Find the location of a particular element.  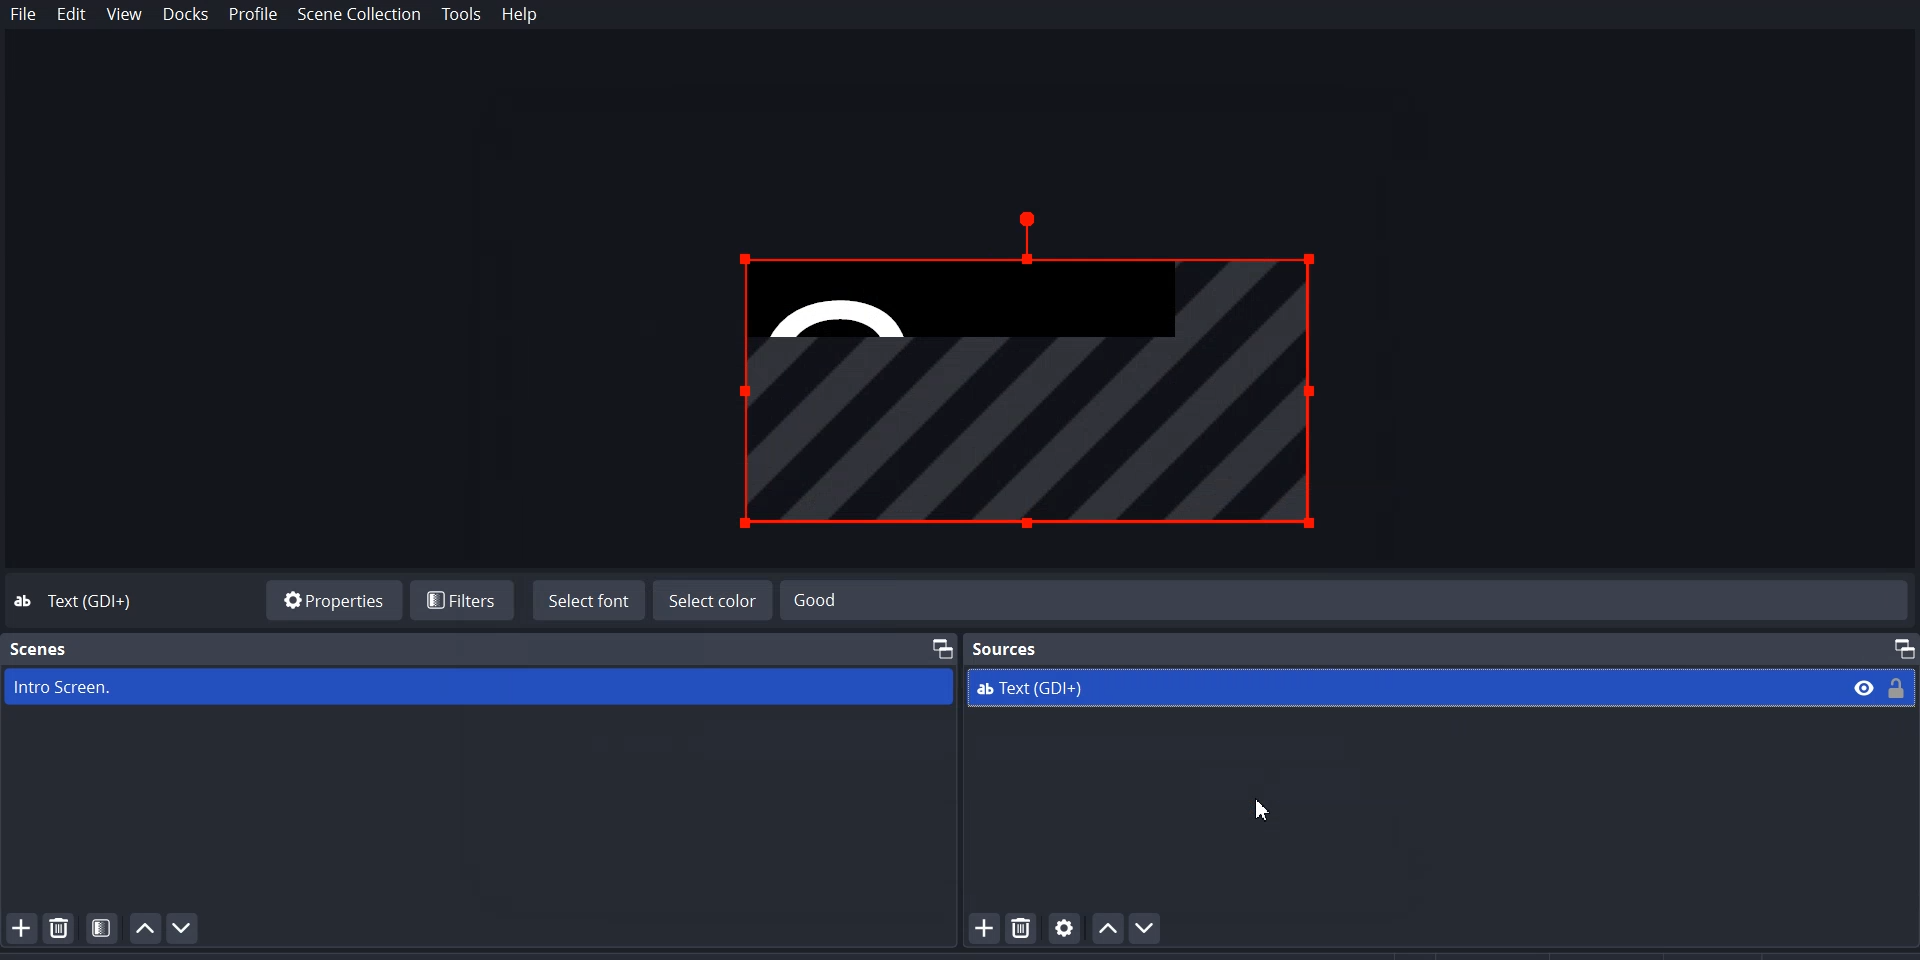

File Preview window is located at coordinates (1037, 373).